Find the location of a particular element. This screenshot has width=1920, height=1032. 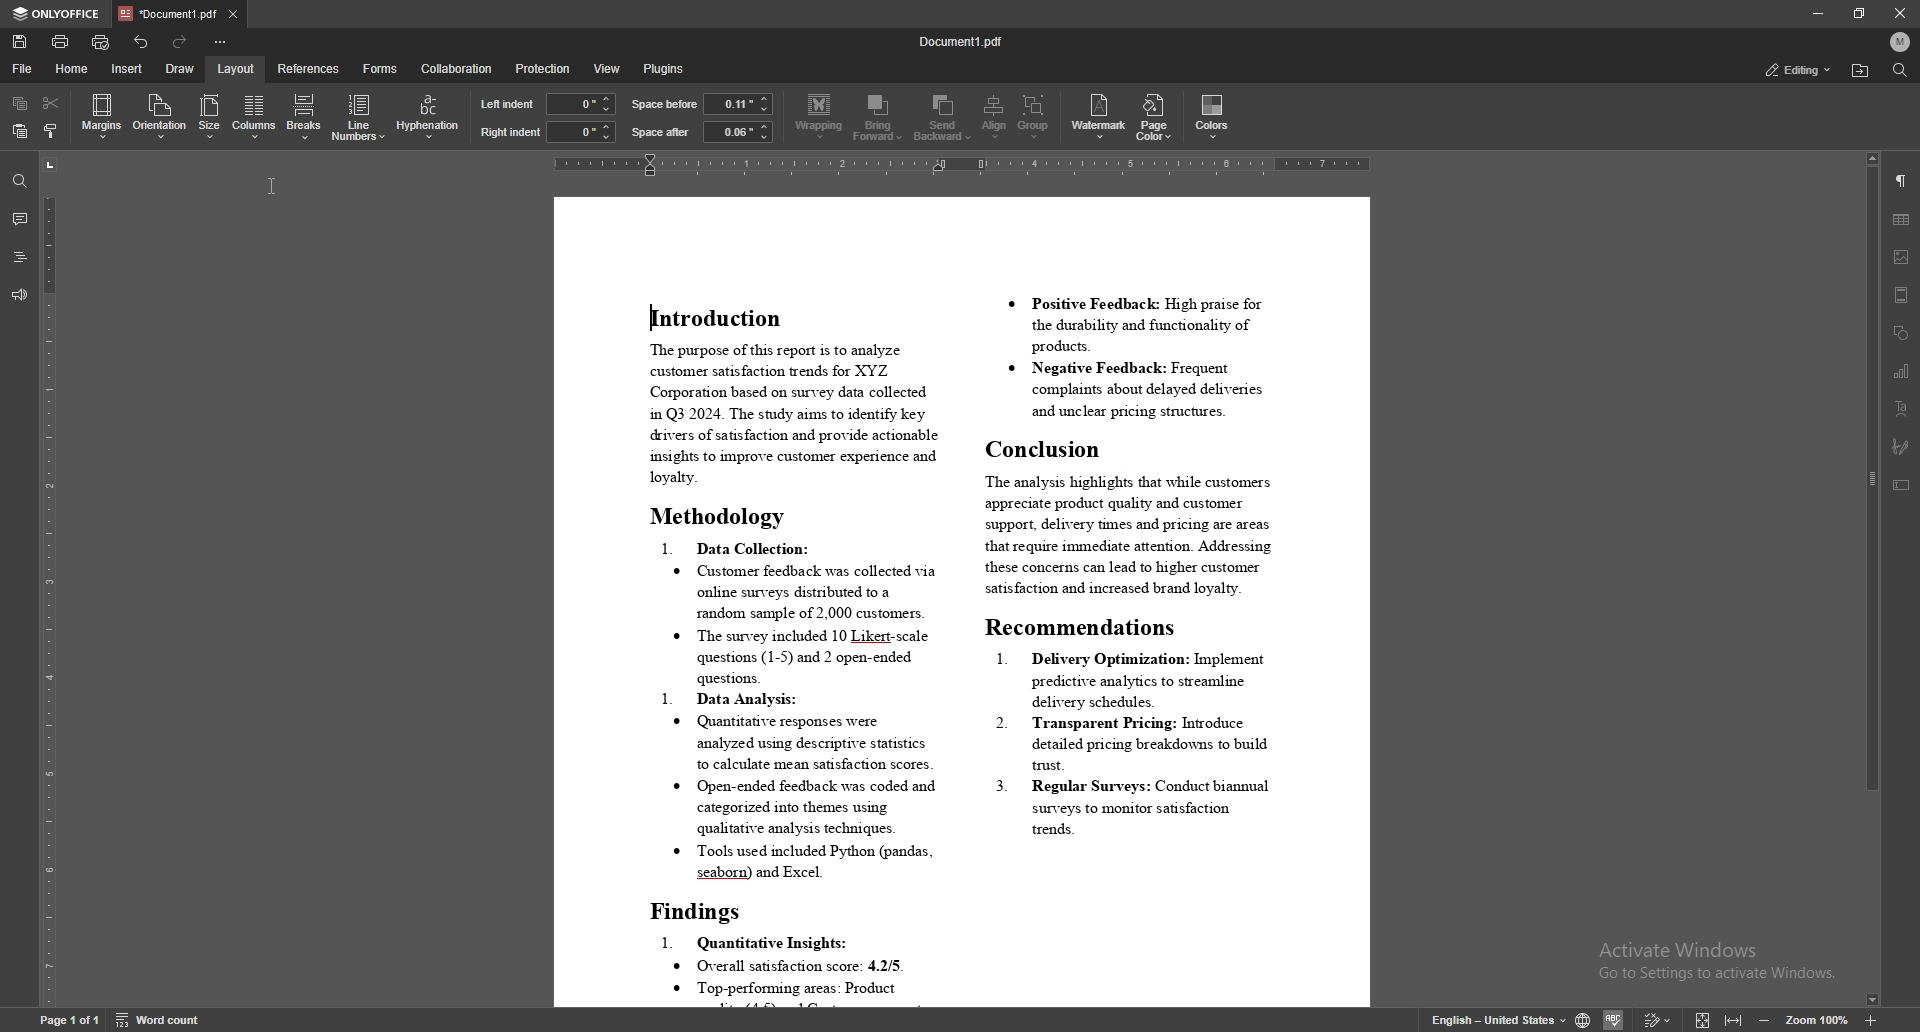

line numbers is located at coordinates (360, 117).